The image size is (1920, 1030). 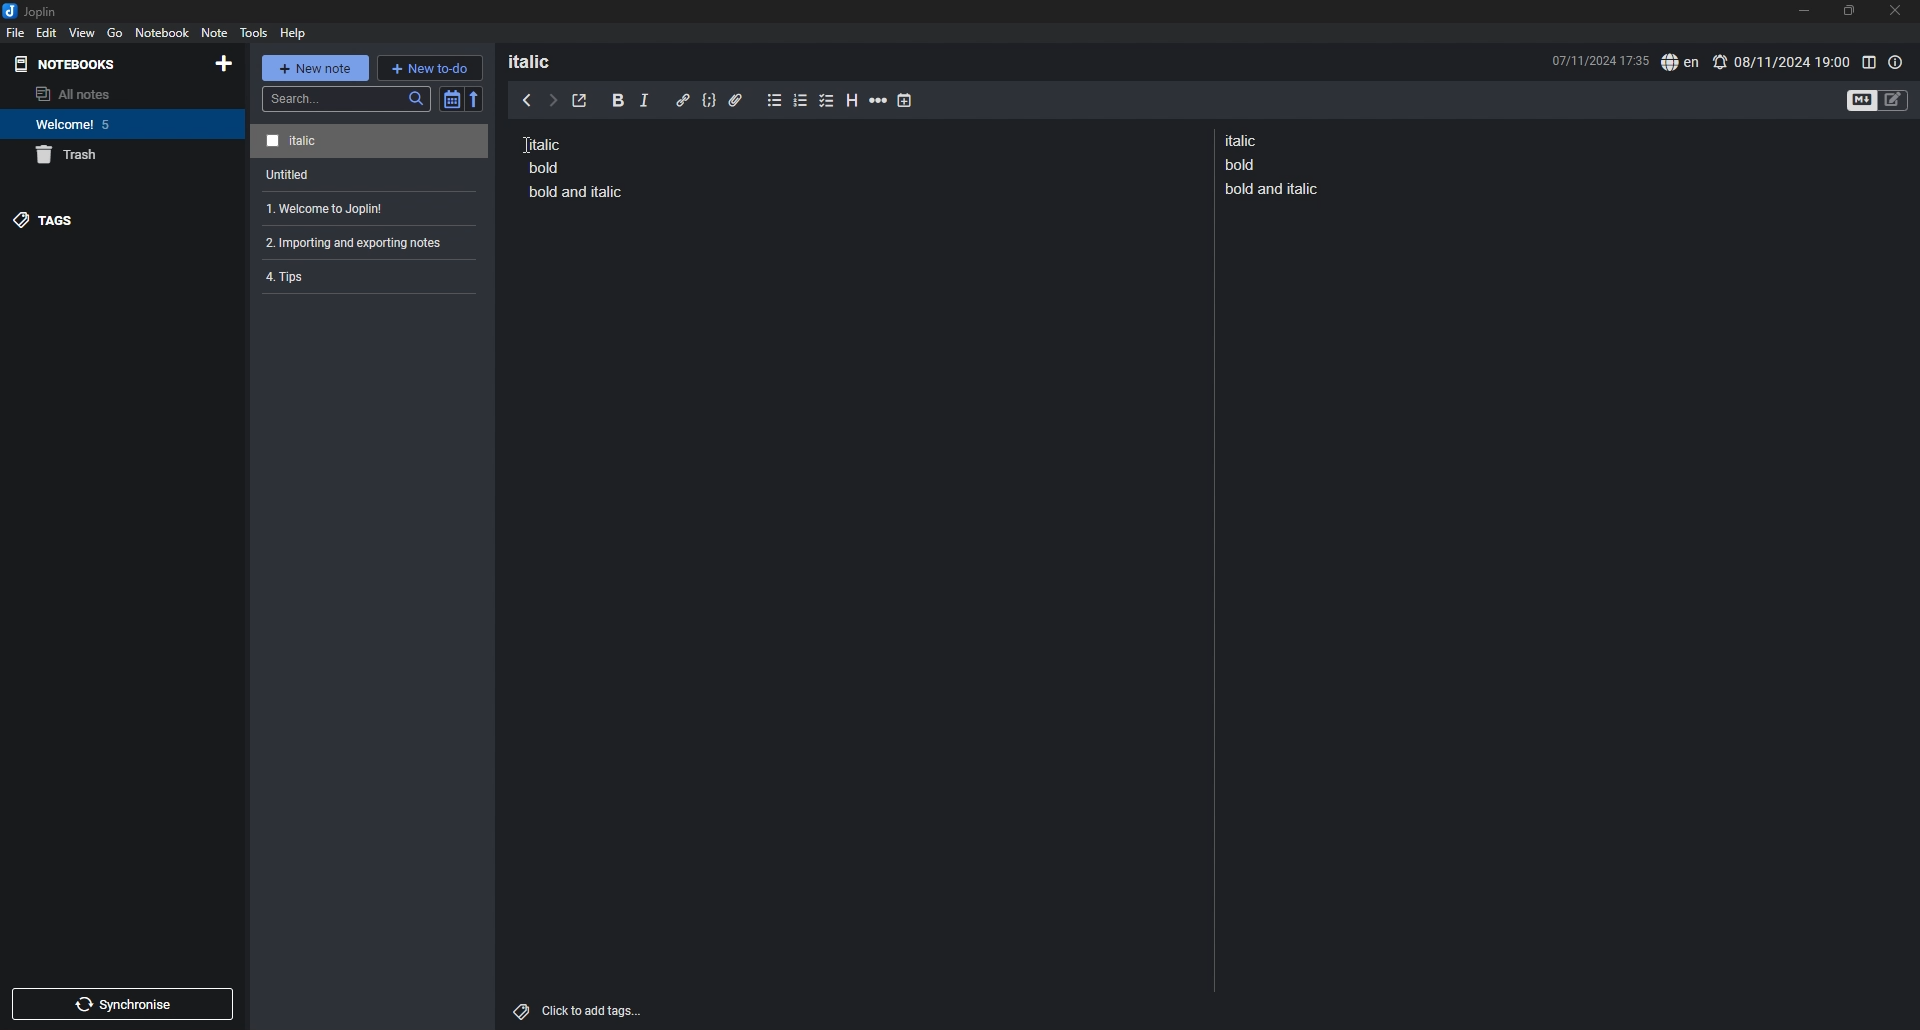 I want to click on note, so click(x=369, y=142).